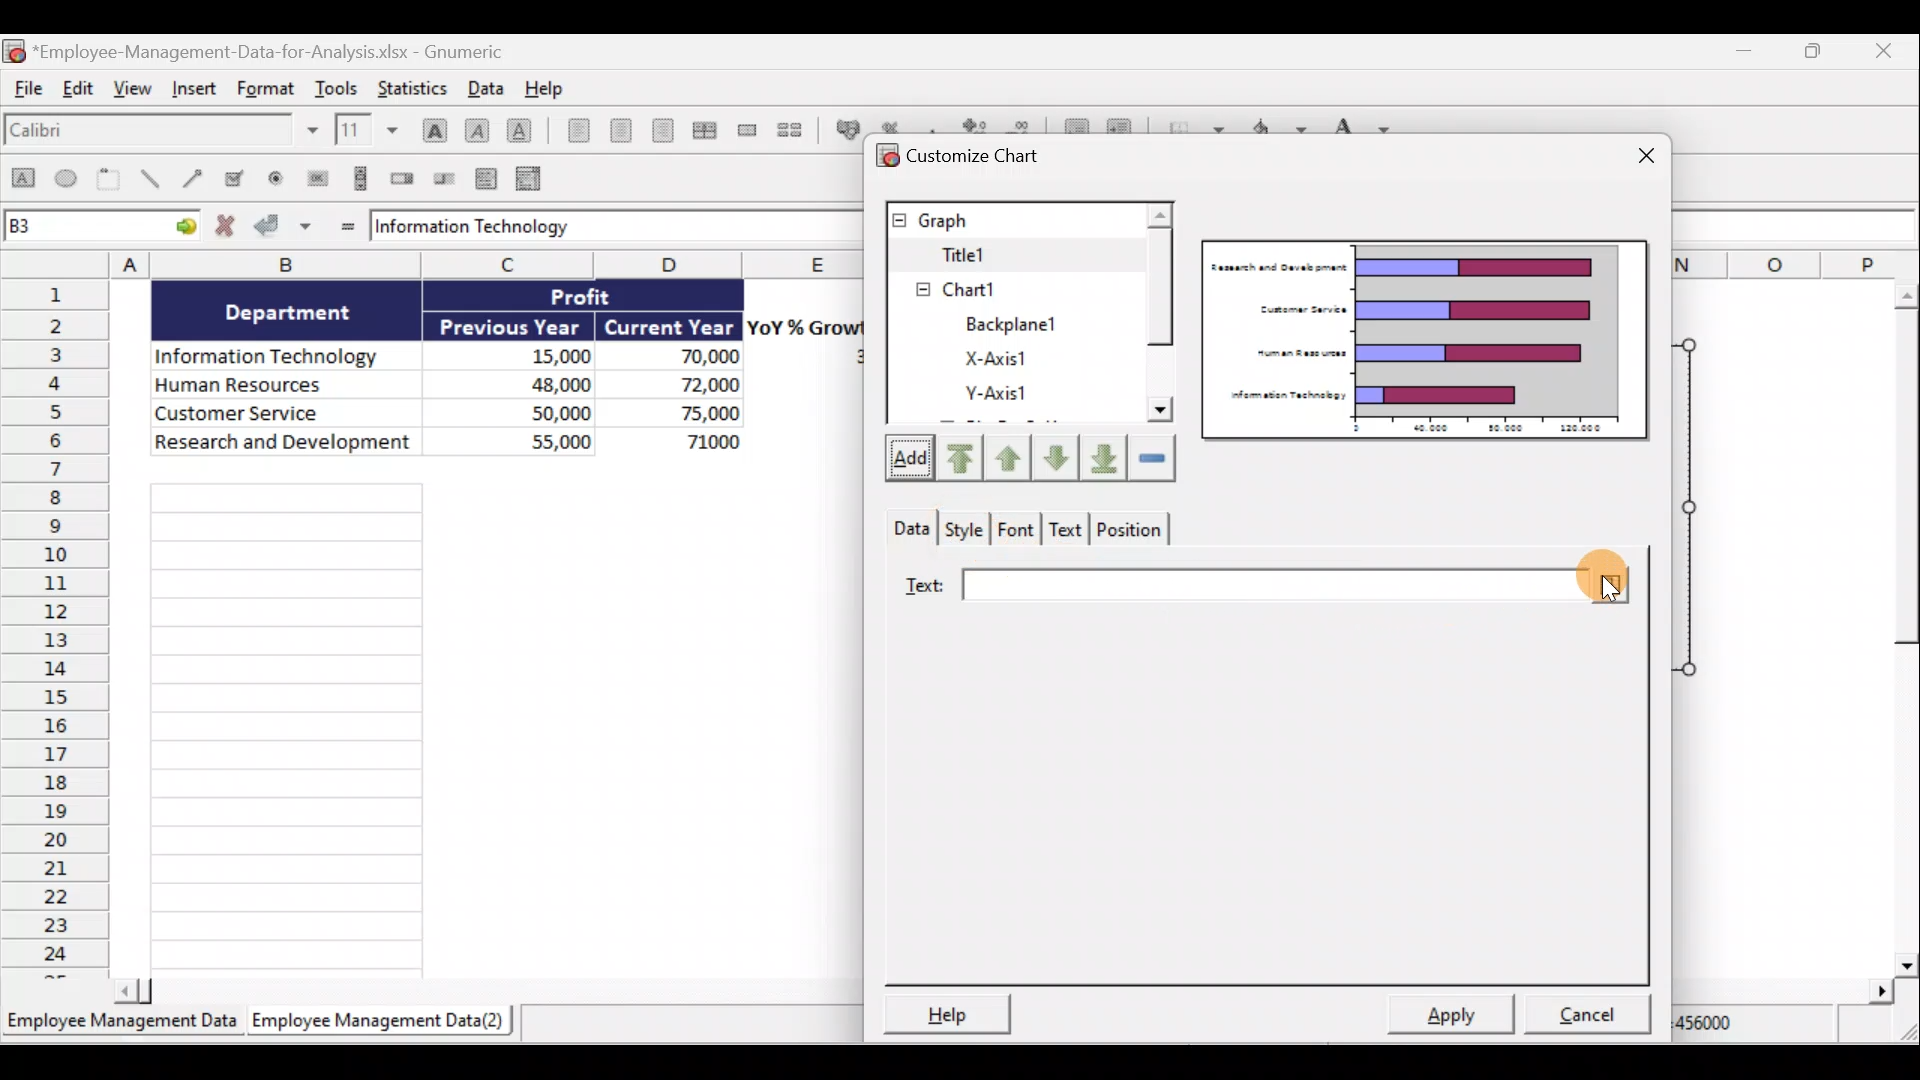 Image resolution: width=1920 pixels, height=1080 pixels. What do you see at coordinates (532, 383) in the screenshot?
I see `48,000` at bounding box center [532, 383].